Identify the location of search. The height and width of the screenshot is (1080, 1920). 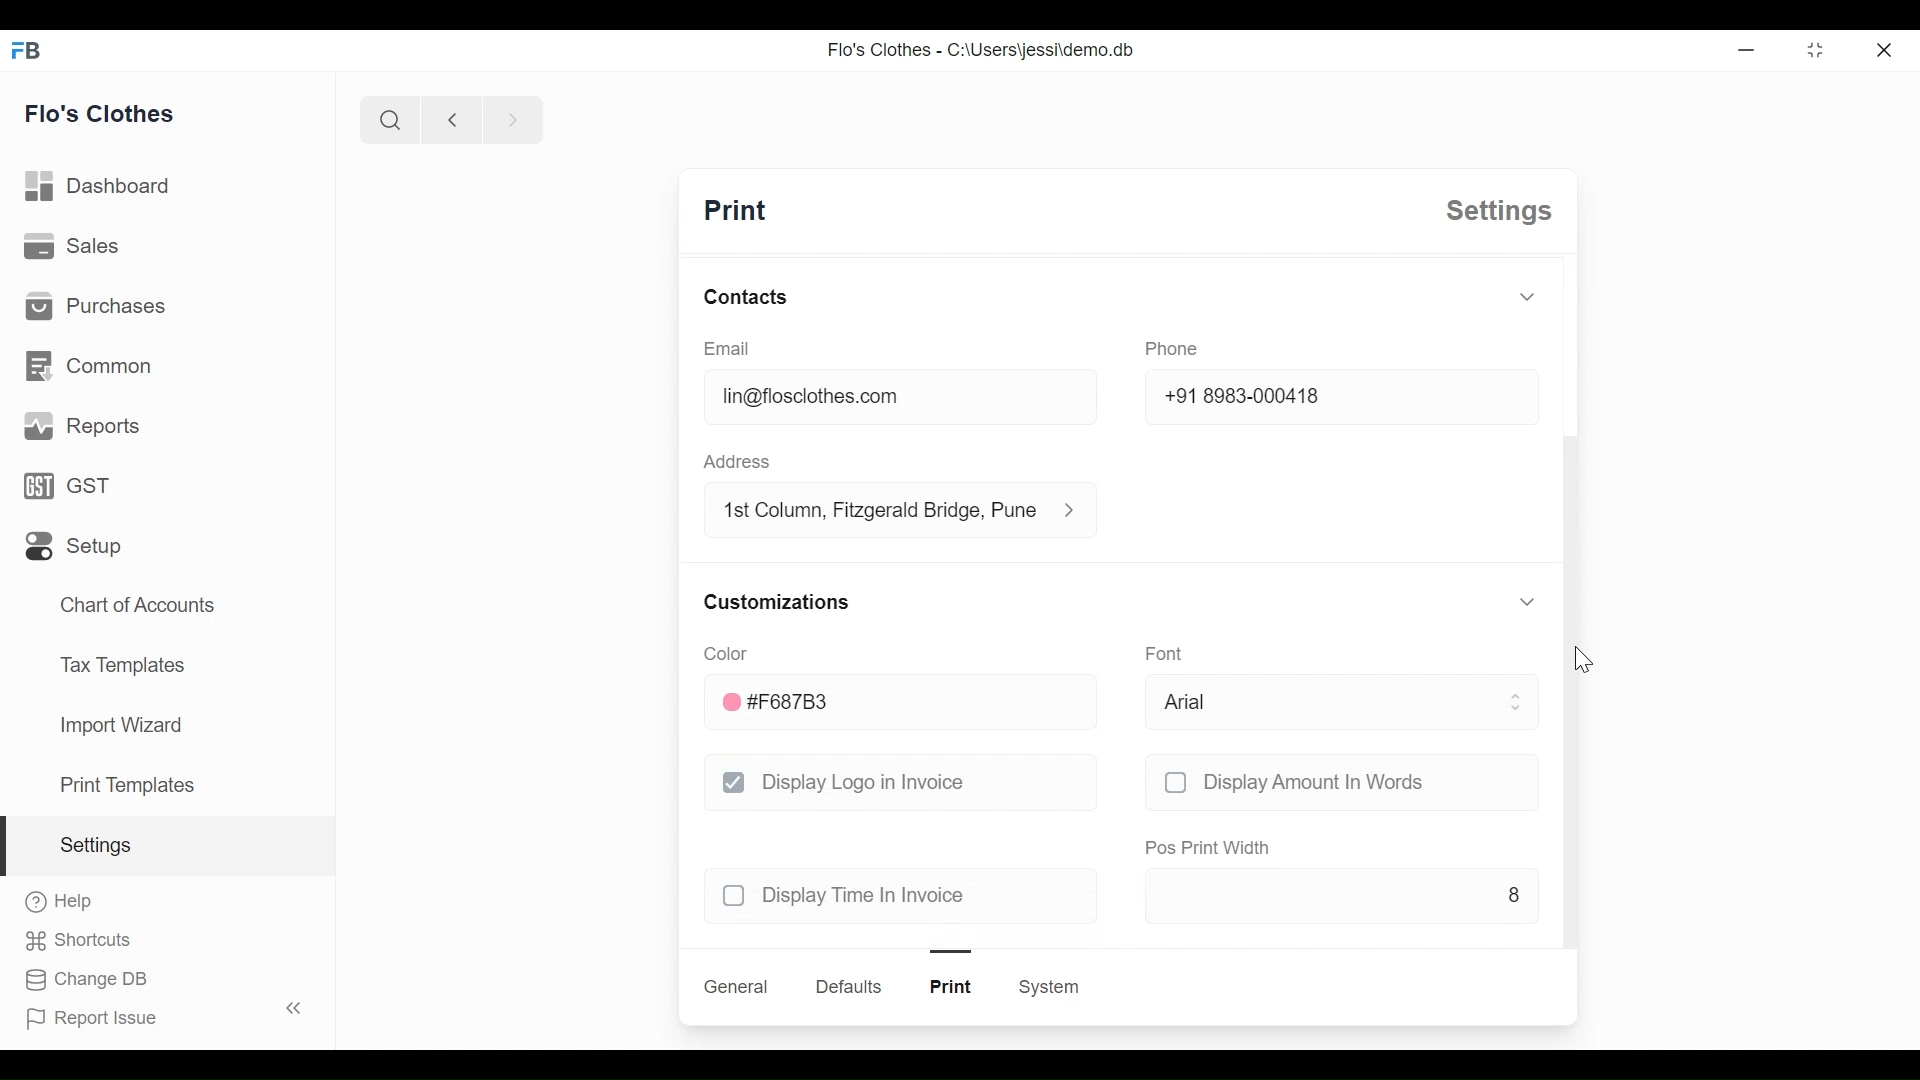
(389, 119).